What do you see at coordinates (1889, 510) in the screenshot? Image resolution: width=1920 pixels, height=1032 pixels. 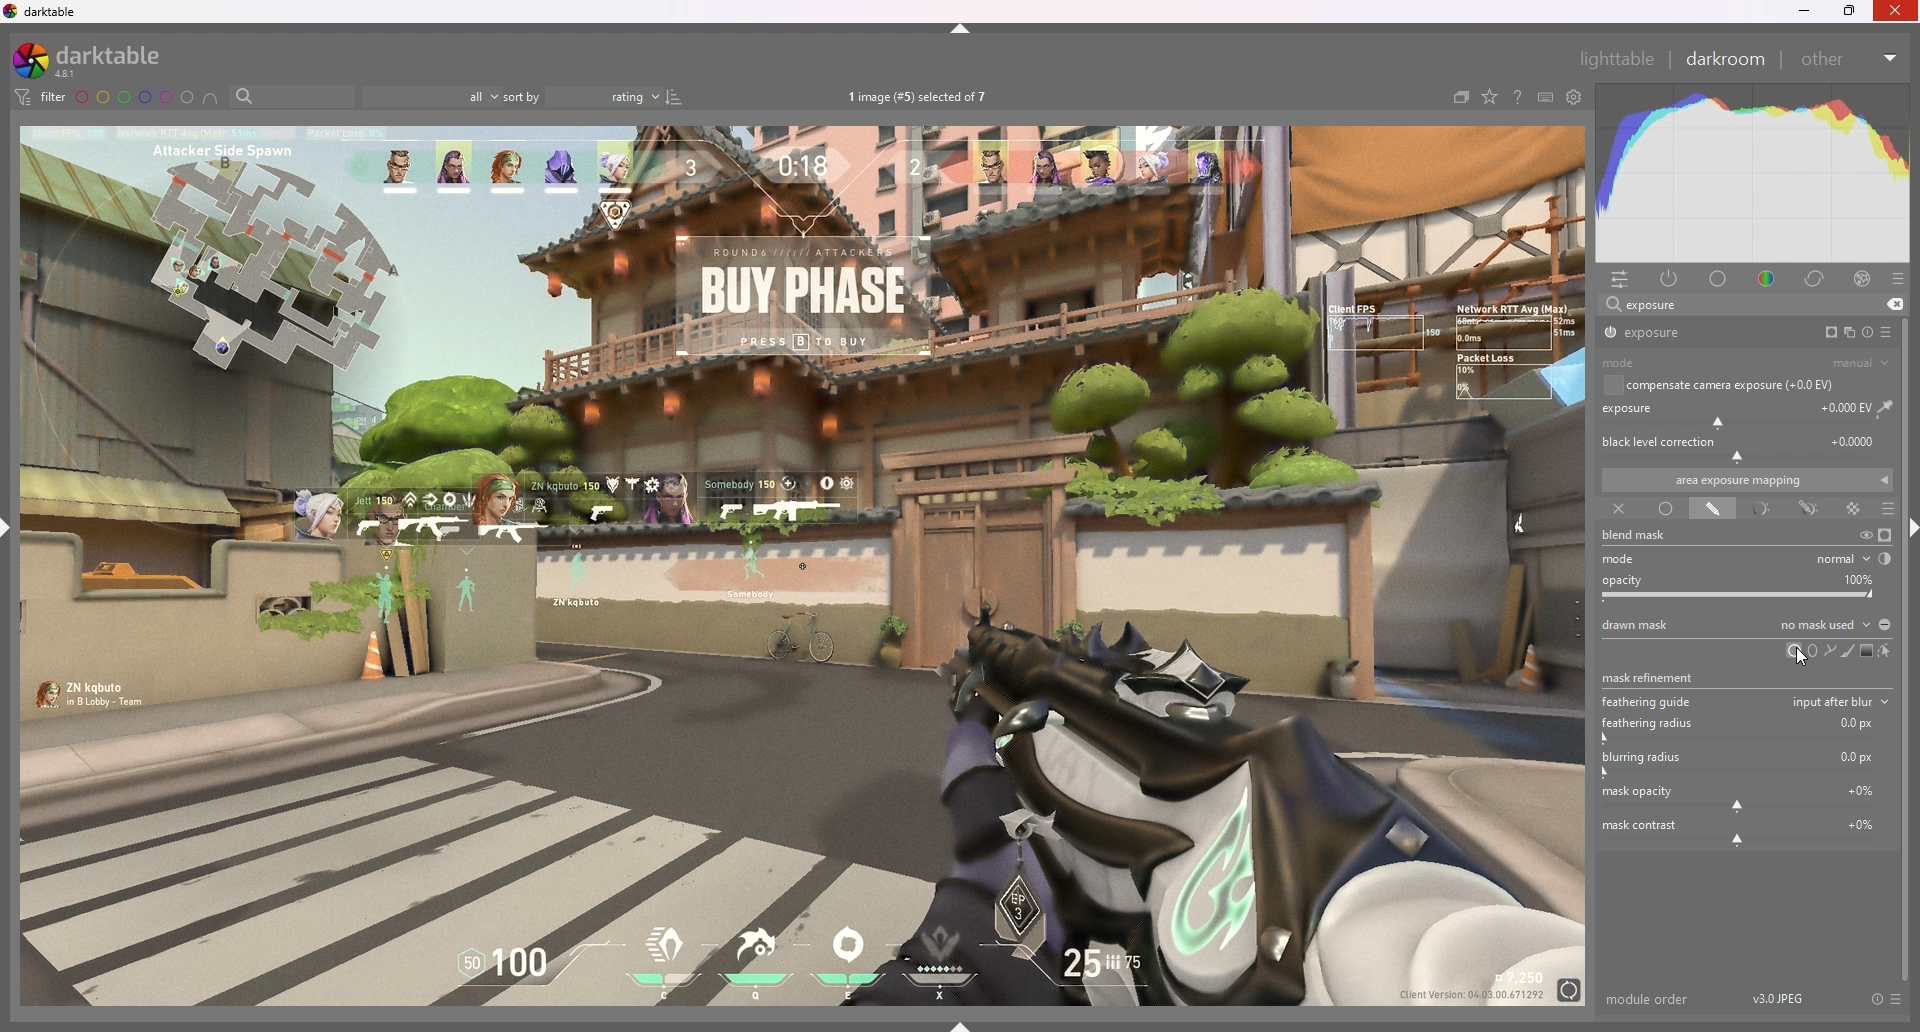 I see `blending options` at bounding box center [1889, 510].